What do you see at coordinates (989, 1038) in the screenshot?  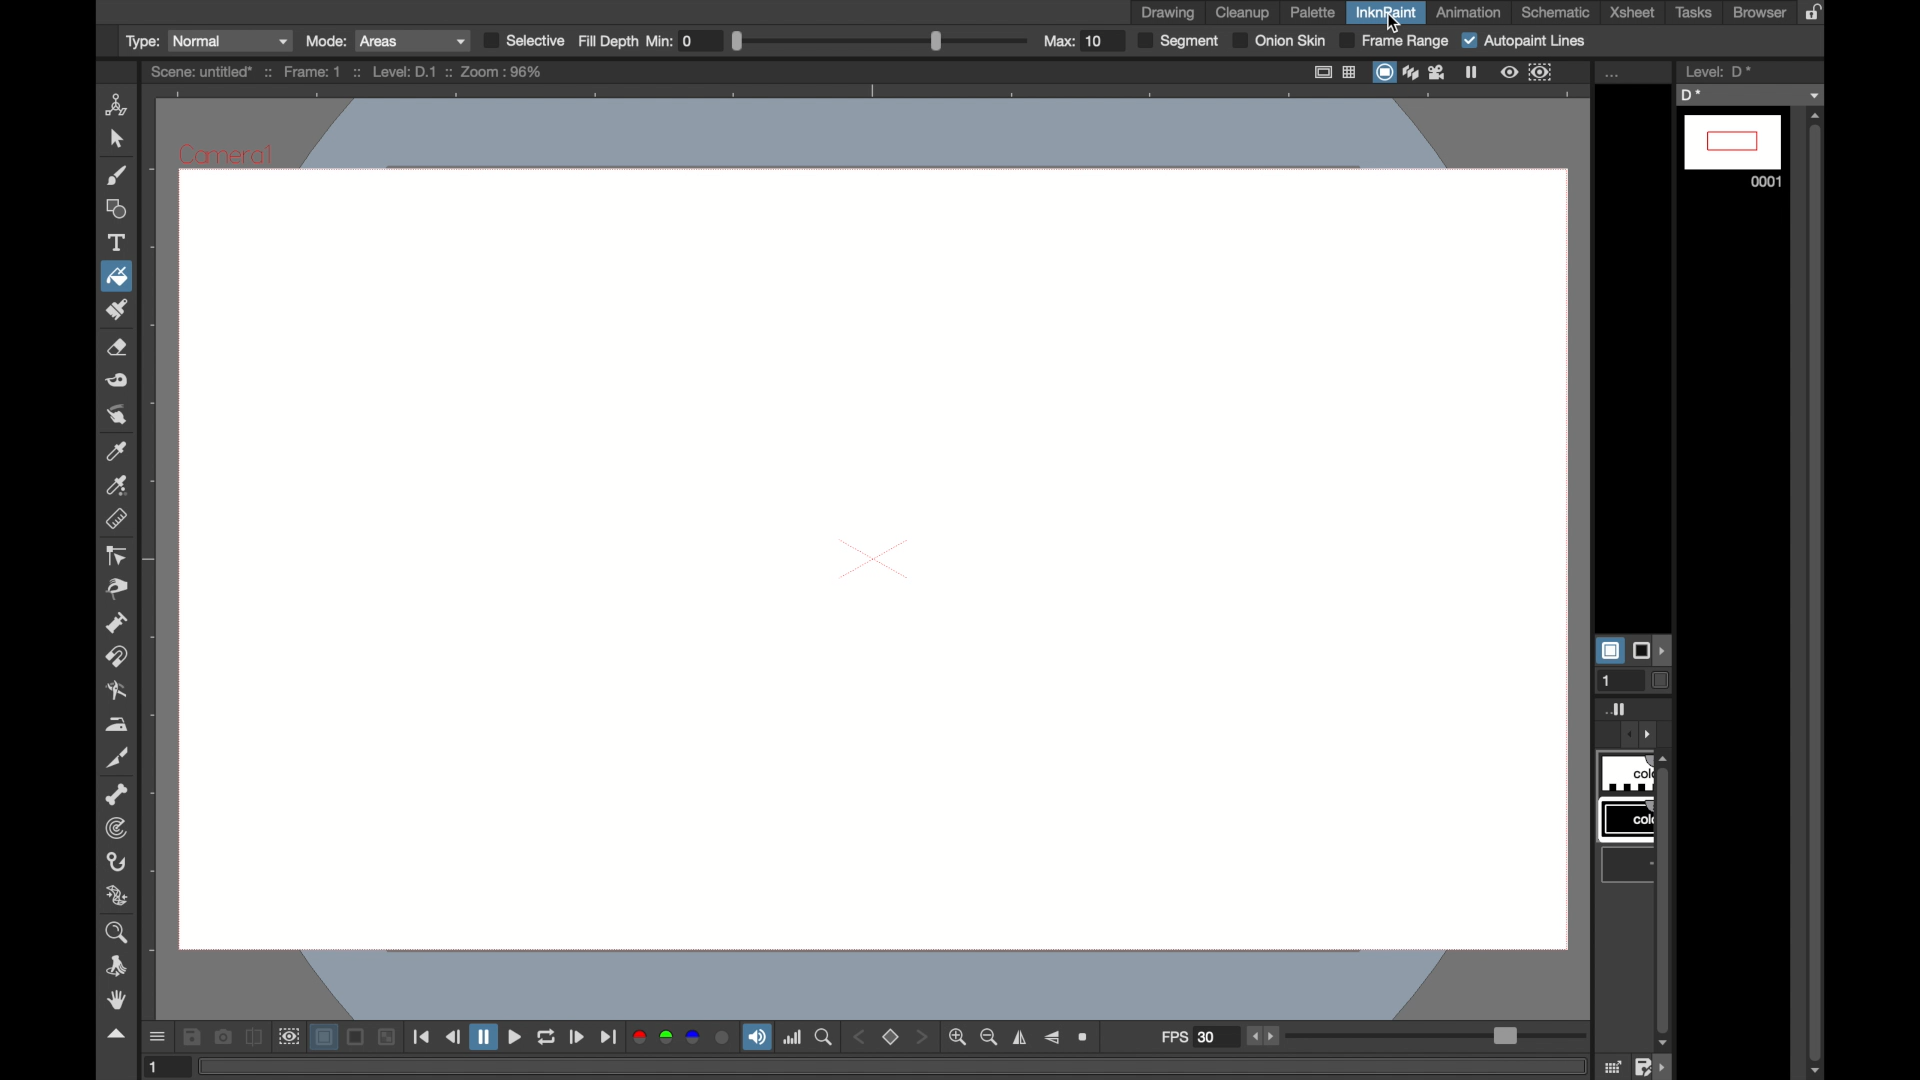 I see `zoom out` at bounding box center [989, 1038].